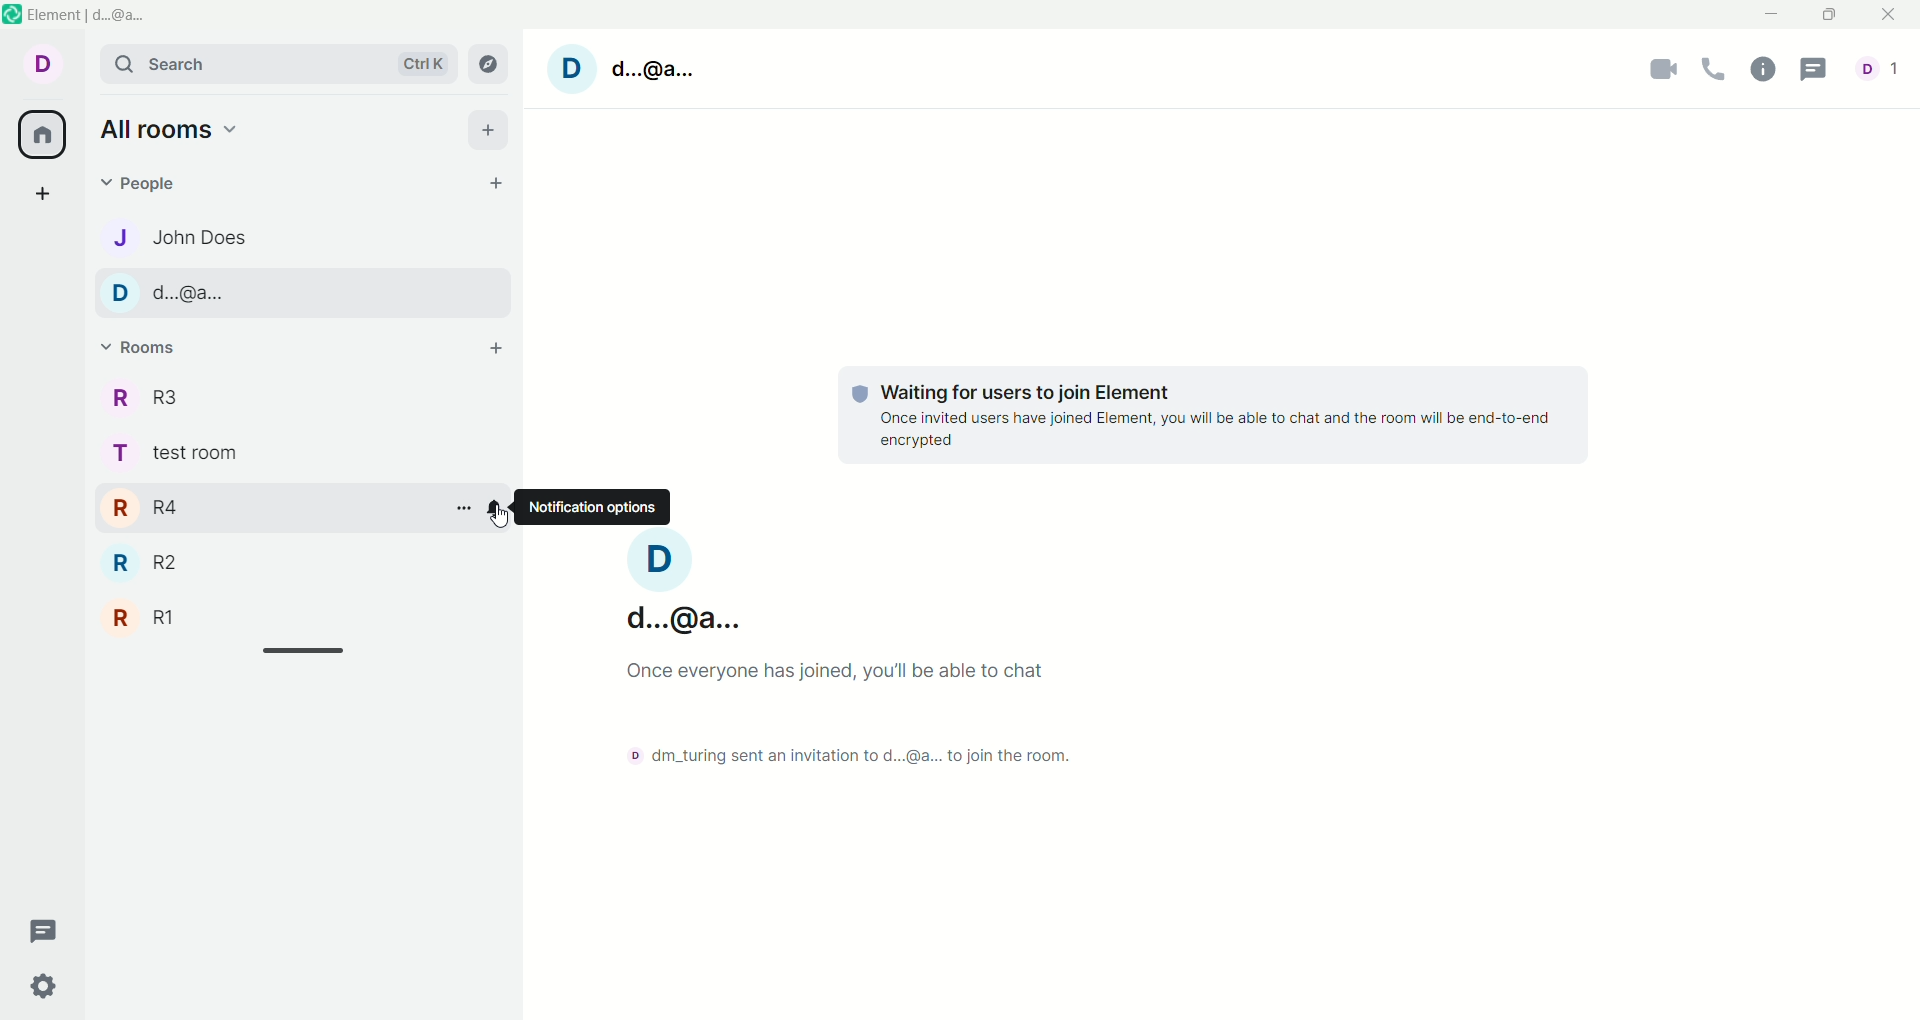  What do you see at coordinates (488, 130) in the screenshot?
I see `add` at bounding box center [488, 130].